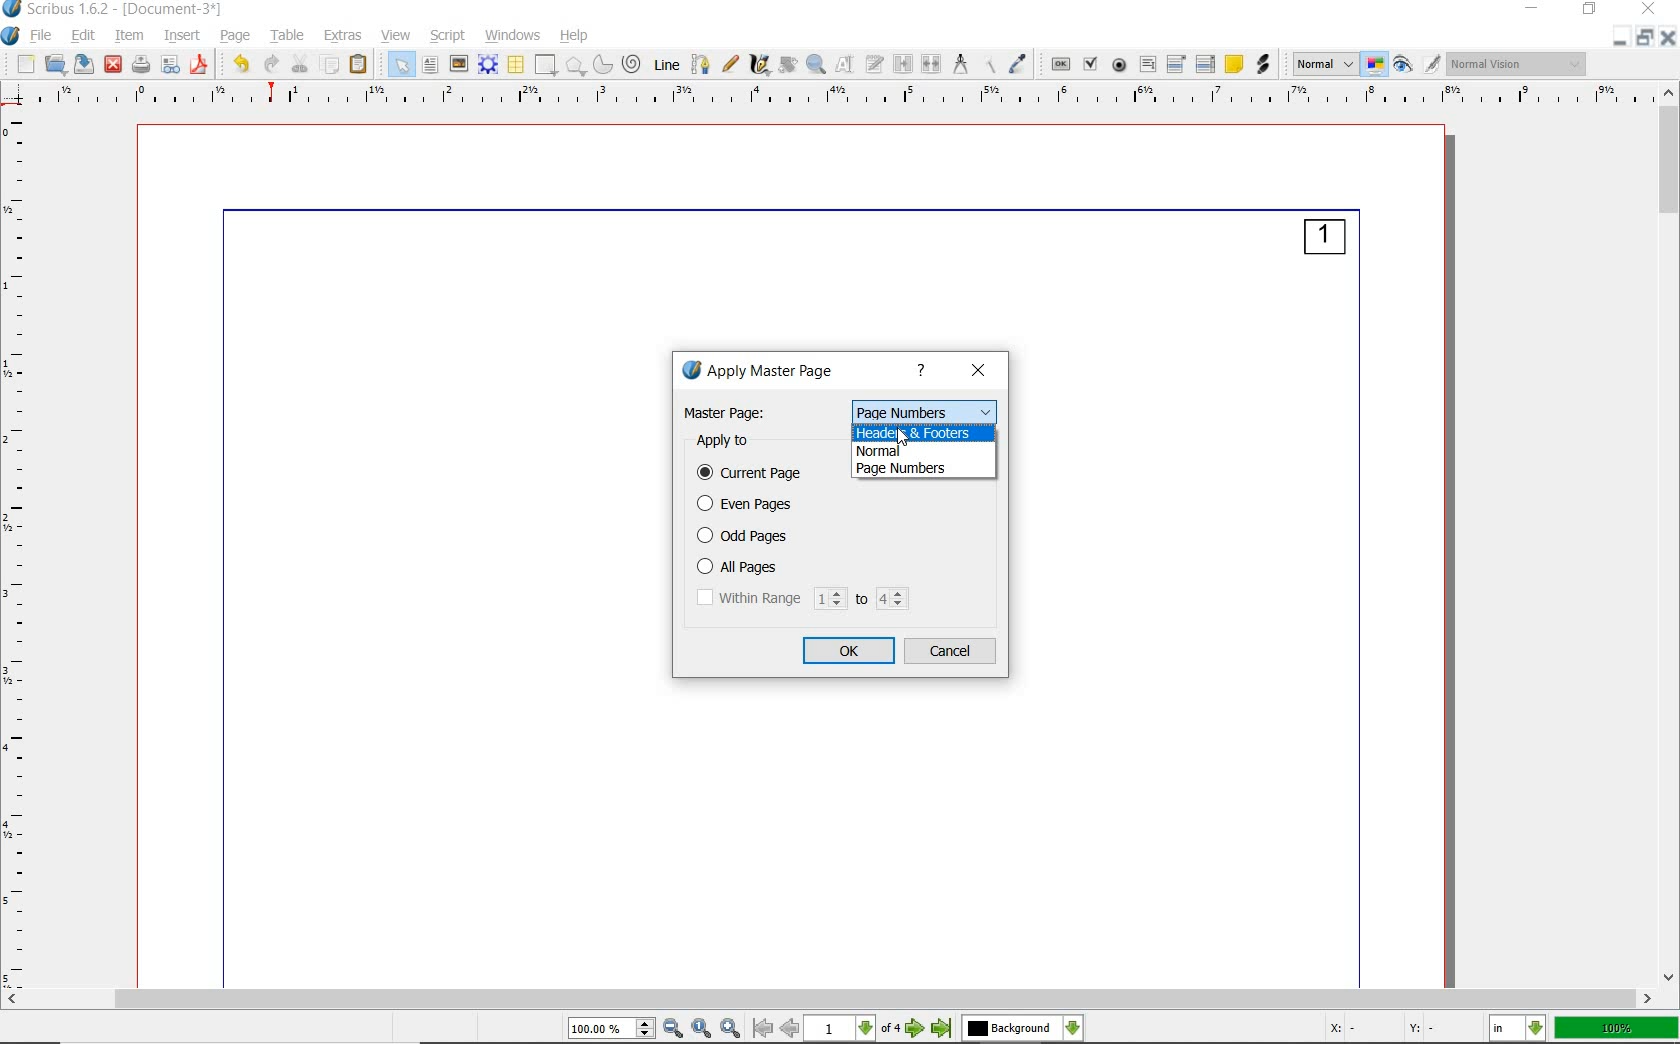  What do you see at coordinates (847, 98) in the screenshot?
I see `Ruler` at bounding box center [847, 98].